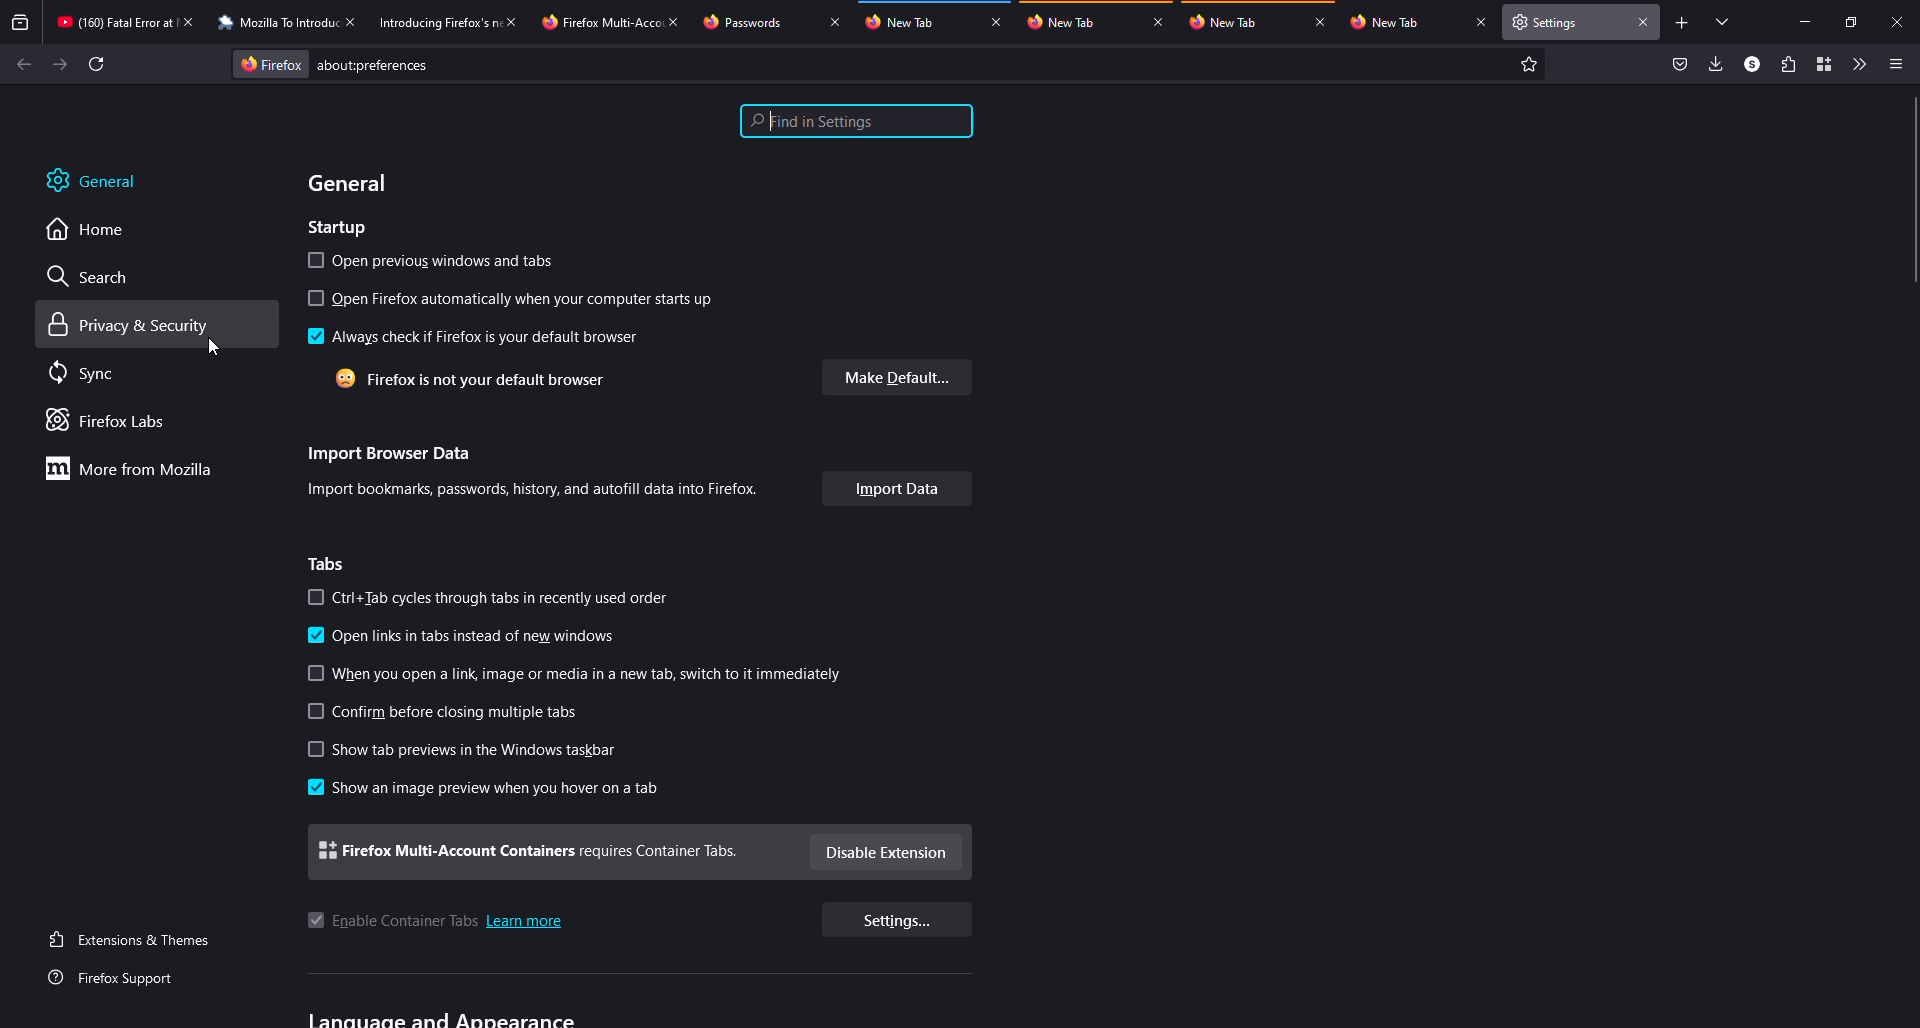  I want to click on close, so click(193, 22).